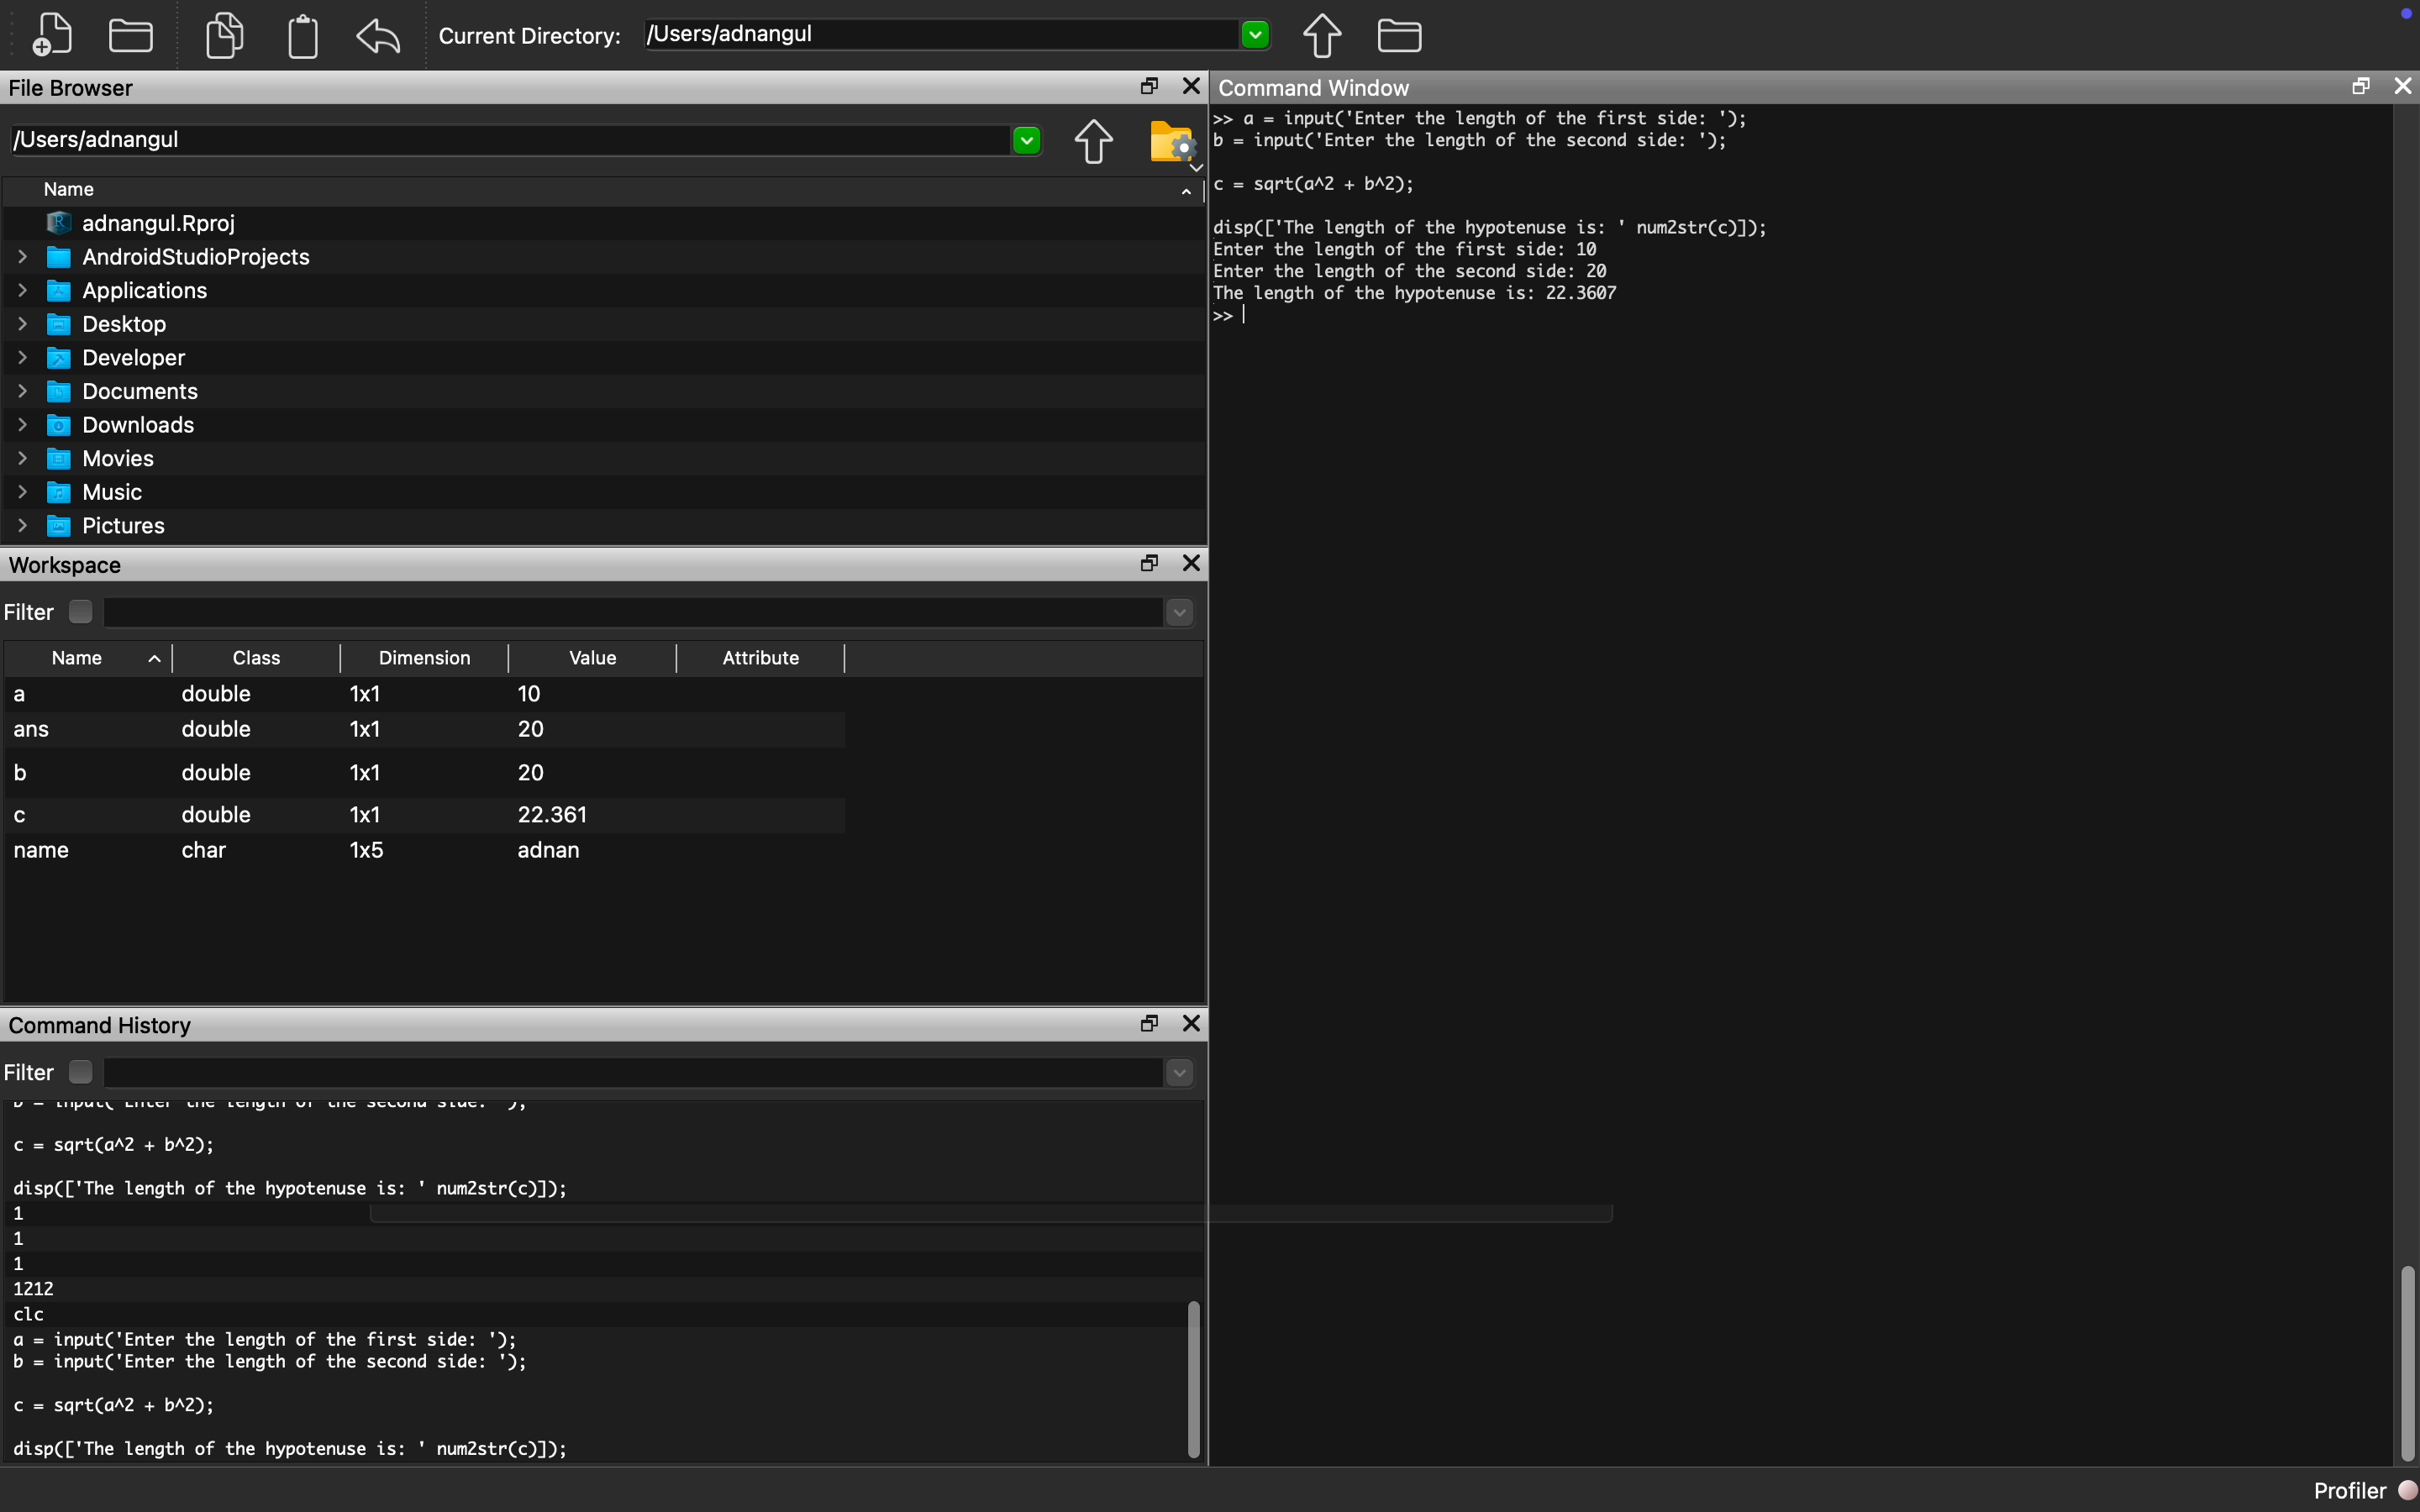 The height and width of the screenshot is (1512, 2420). What do you see at coordinates (335, 1288) in the screenshot?
I see `c = sqrt(arl + bA2);

disp(['The length of the hypotenuse is: ' num2str(c)]);
clc

a = input('Enter the length of the first side: ');

b = input('Enter the length of the second side: ');

c = sqrt(ar2 + bA2);

disp(['The length of the hypotenuse is: ' num2str(c)]);
1

1

1

1212

clc` at bounding box center [335, 1288].